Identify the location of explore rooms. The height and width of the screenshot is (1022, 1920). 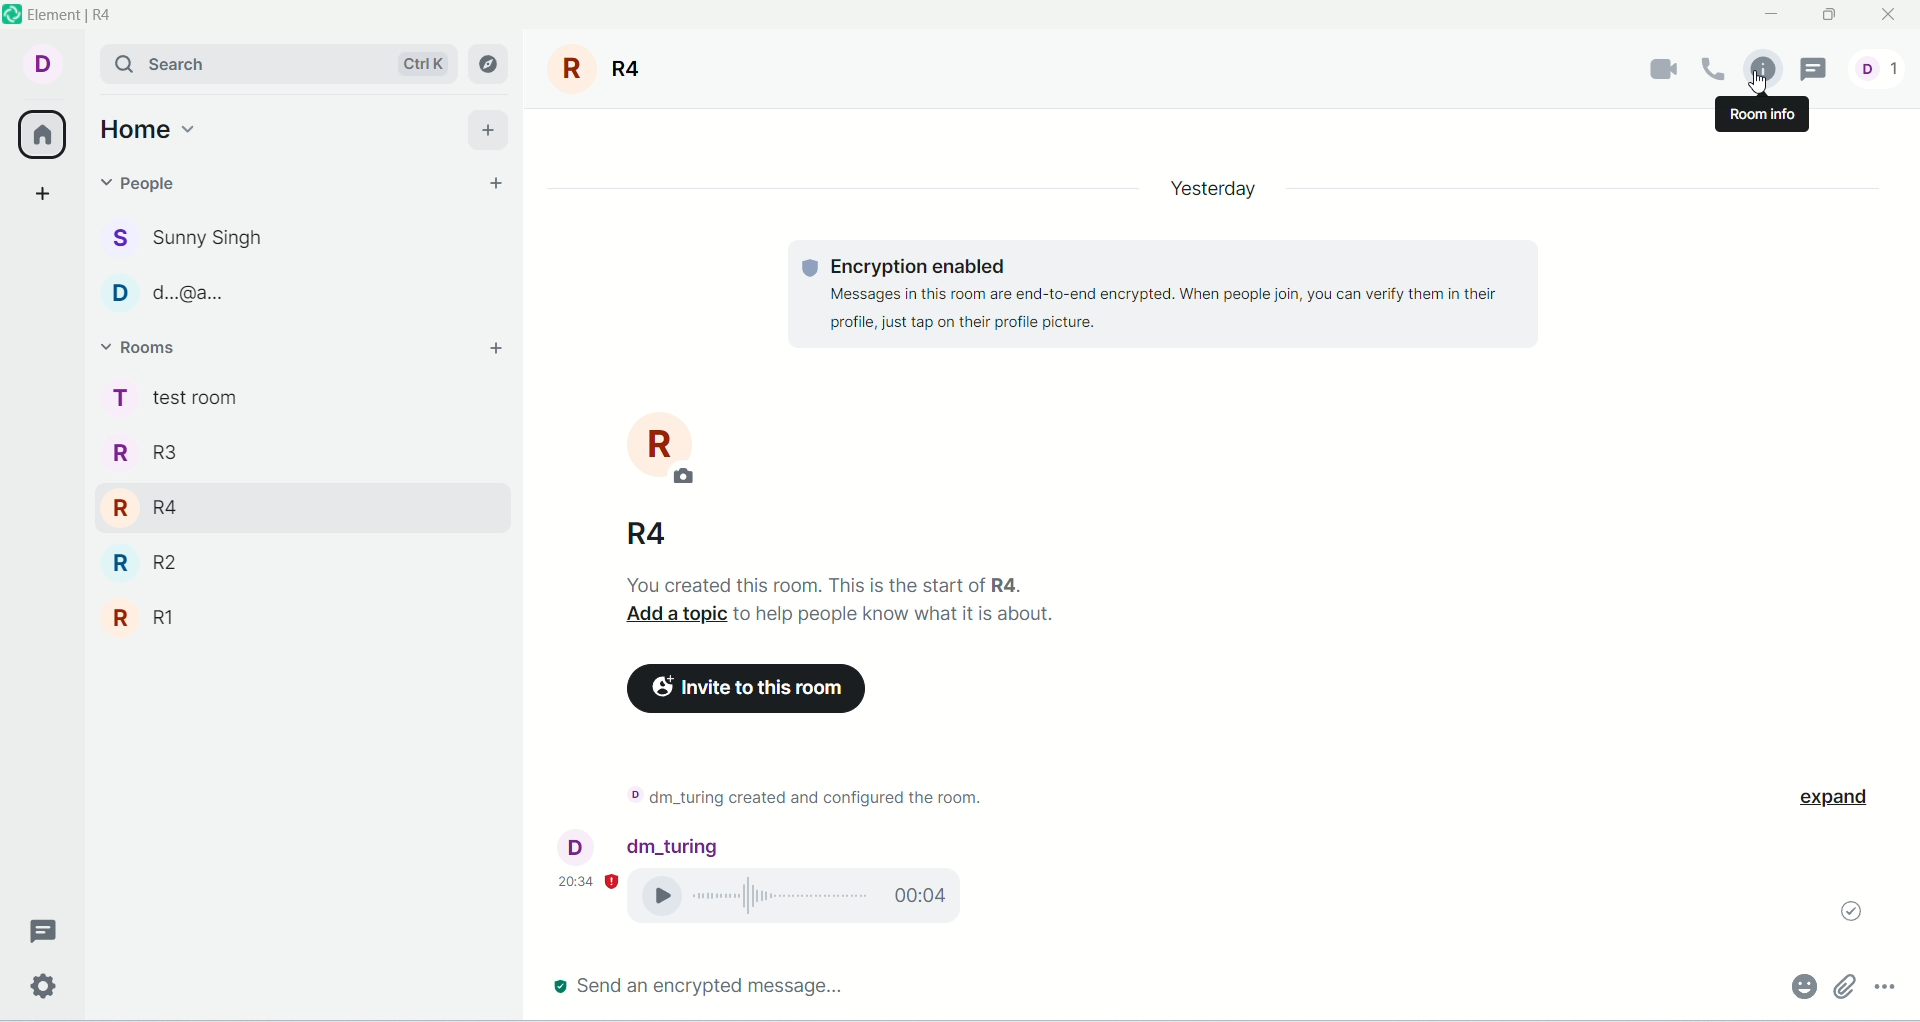
(490, 64).